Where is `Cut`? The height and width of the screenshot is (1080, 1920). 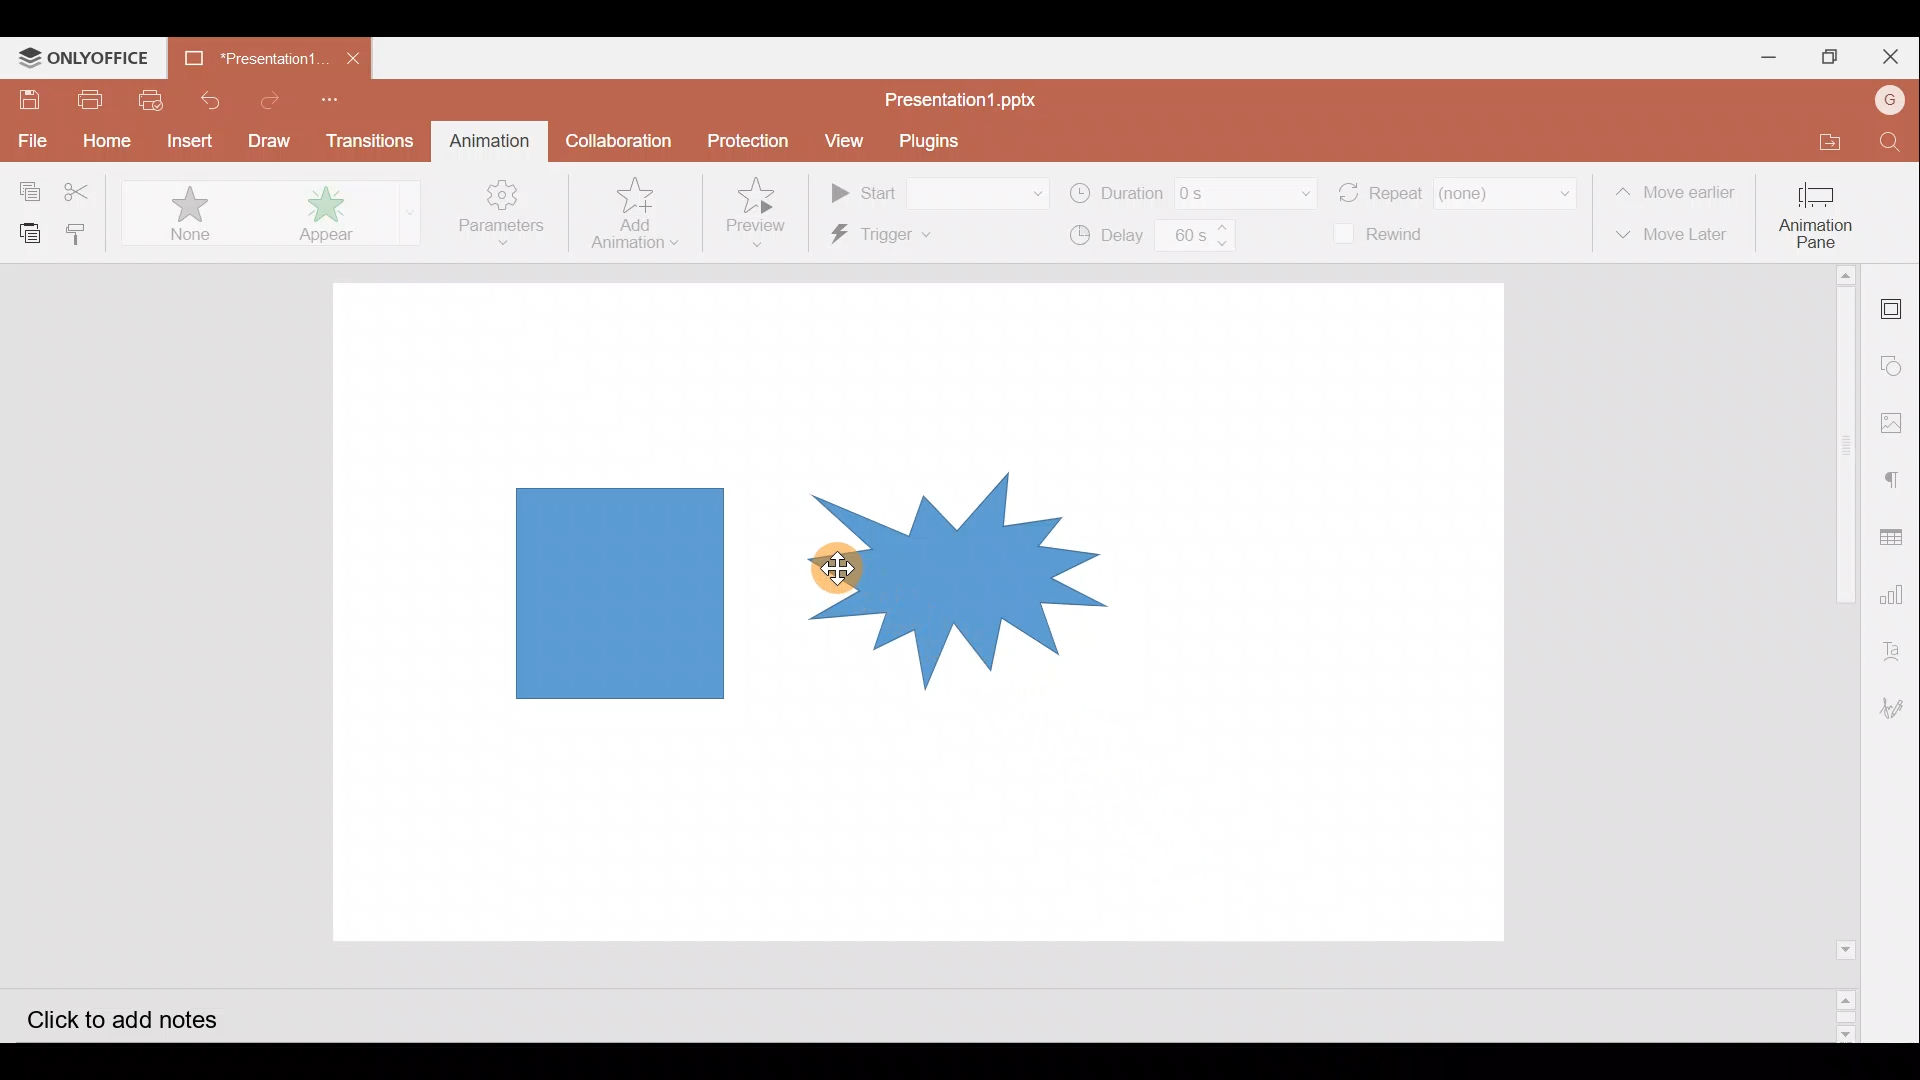
Cut is located at coordinates (85, 188).